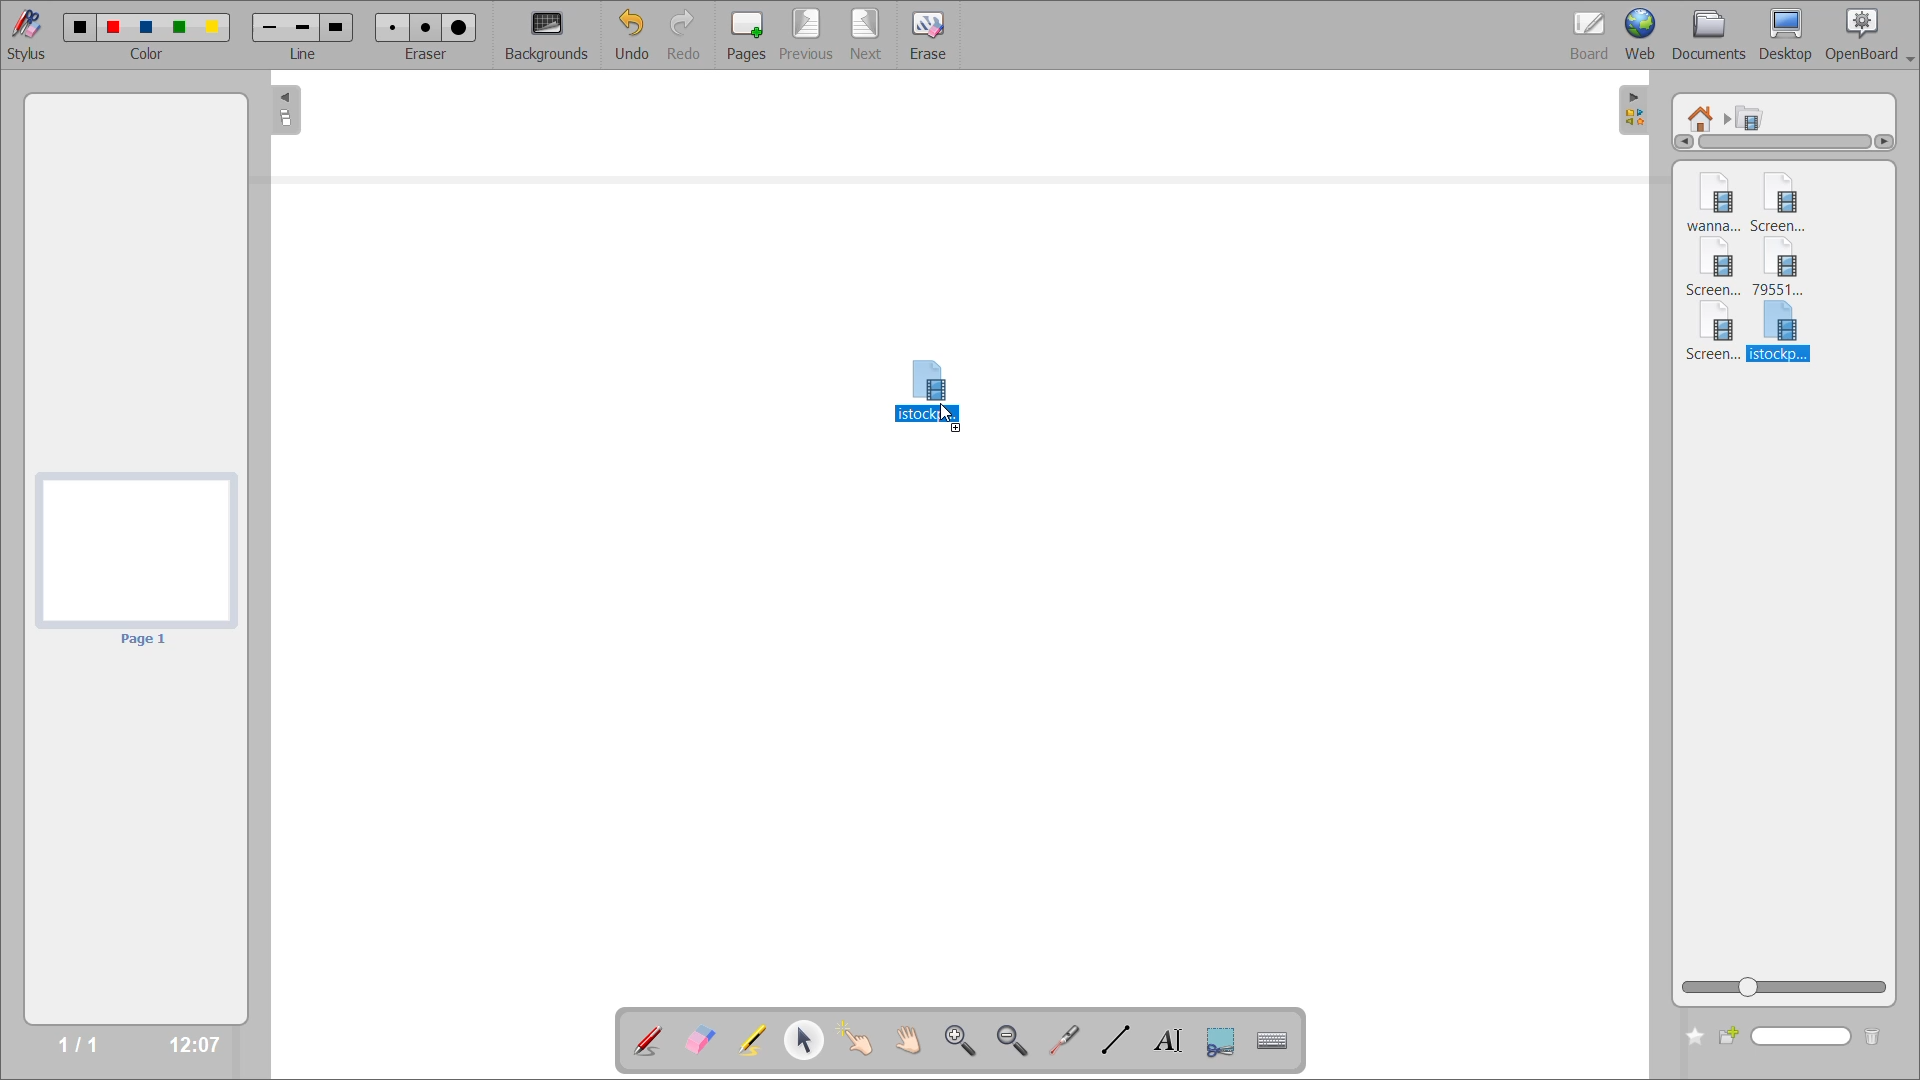 This screenshot has height=1080, width=1920. Describe the element at coordinates (1709, 336) in the screenshot. I see `video 5` at that location.